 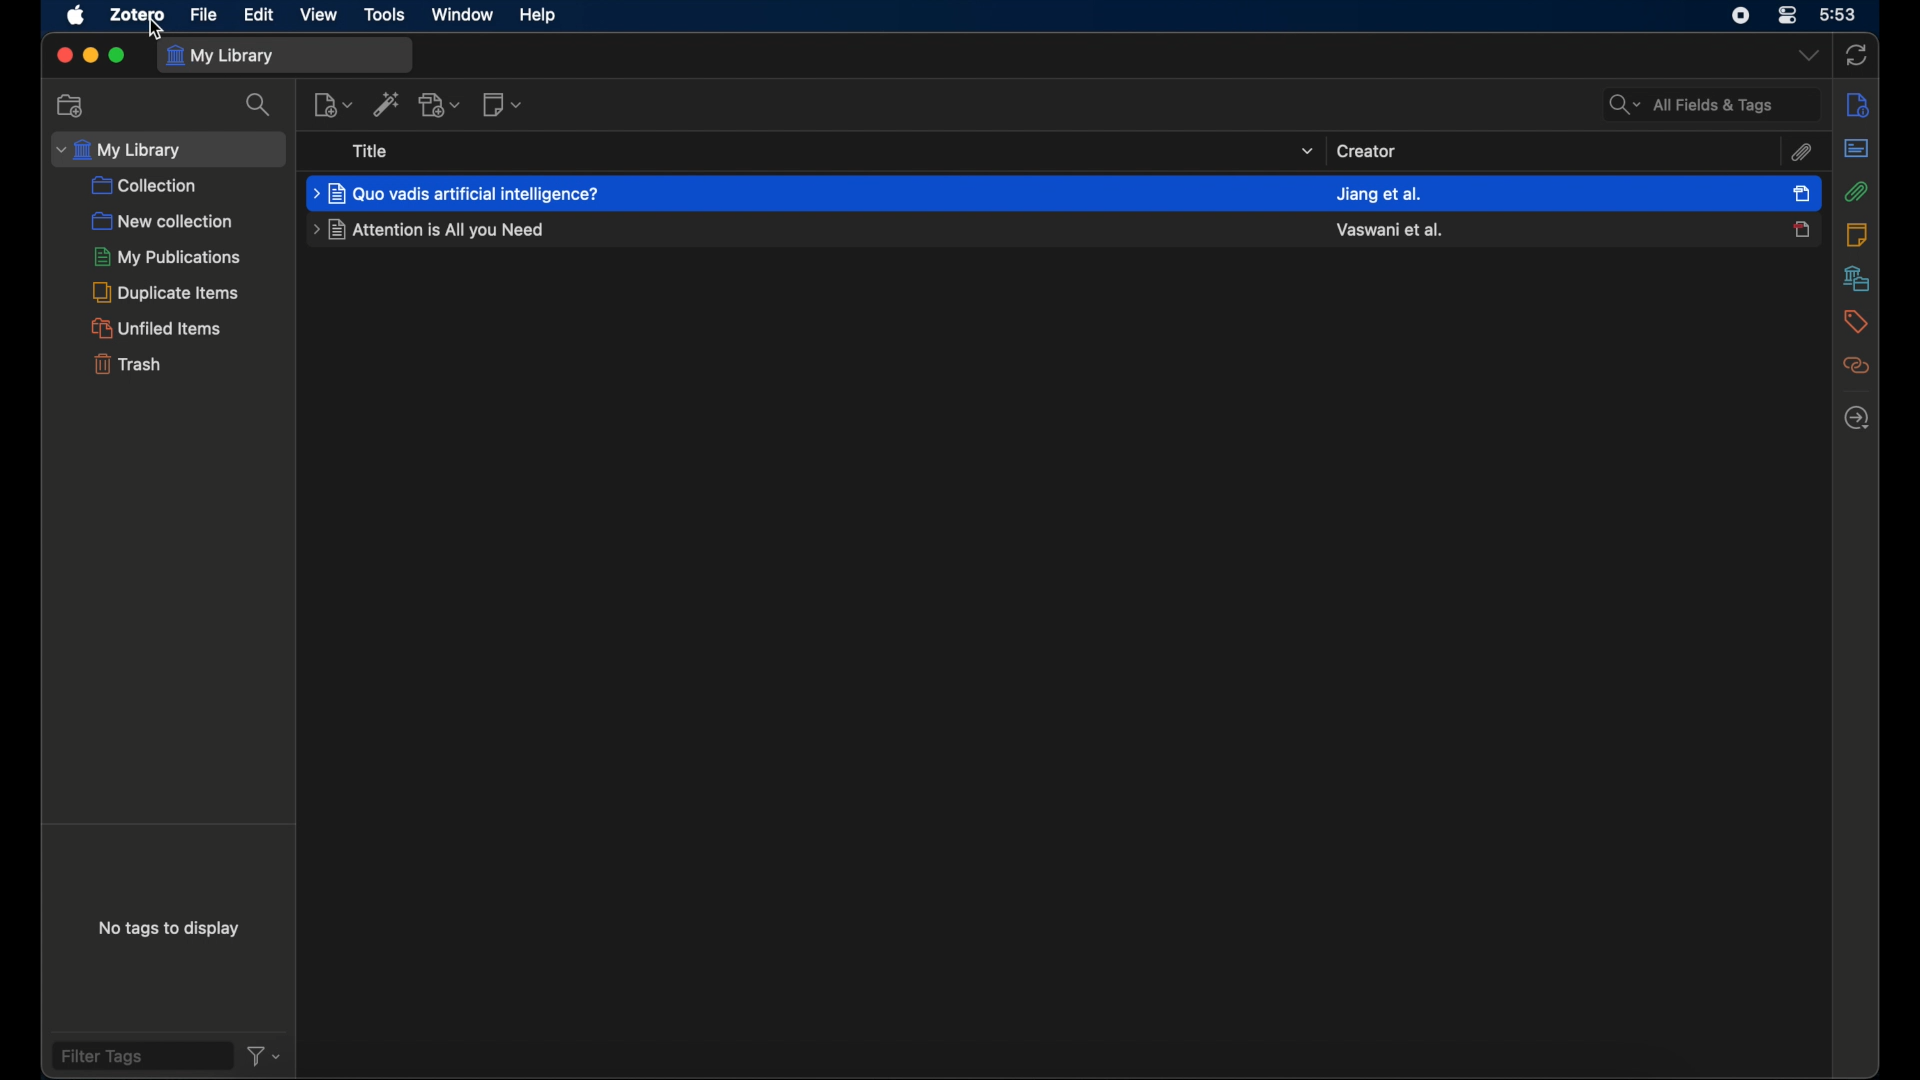 What do you see at coordinates (158, 328) in the screenshot?
I see `unified items` at bounding box center [158, 328].